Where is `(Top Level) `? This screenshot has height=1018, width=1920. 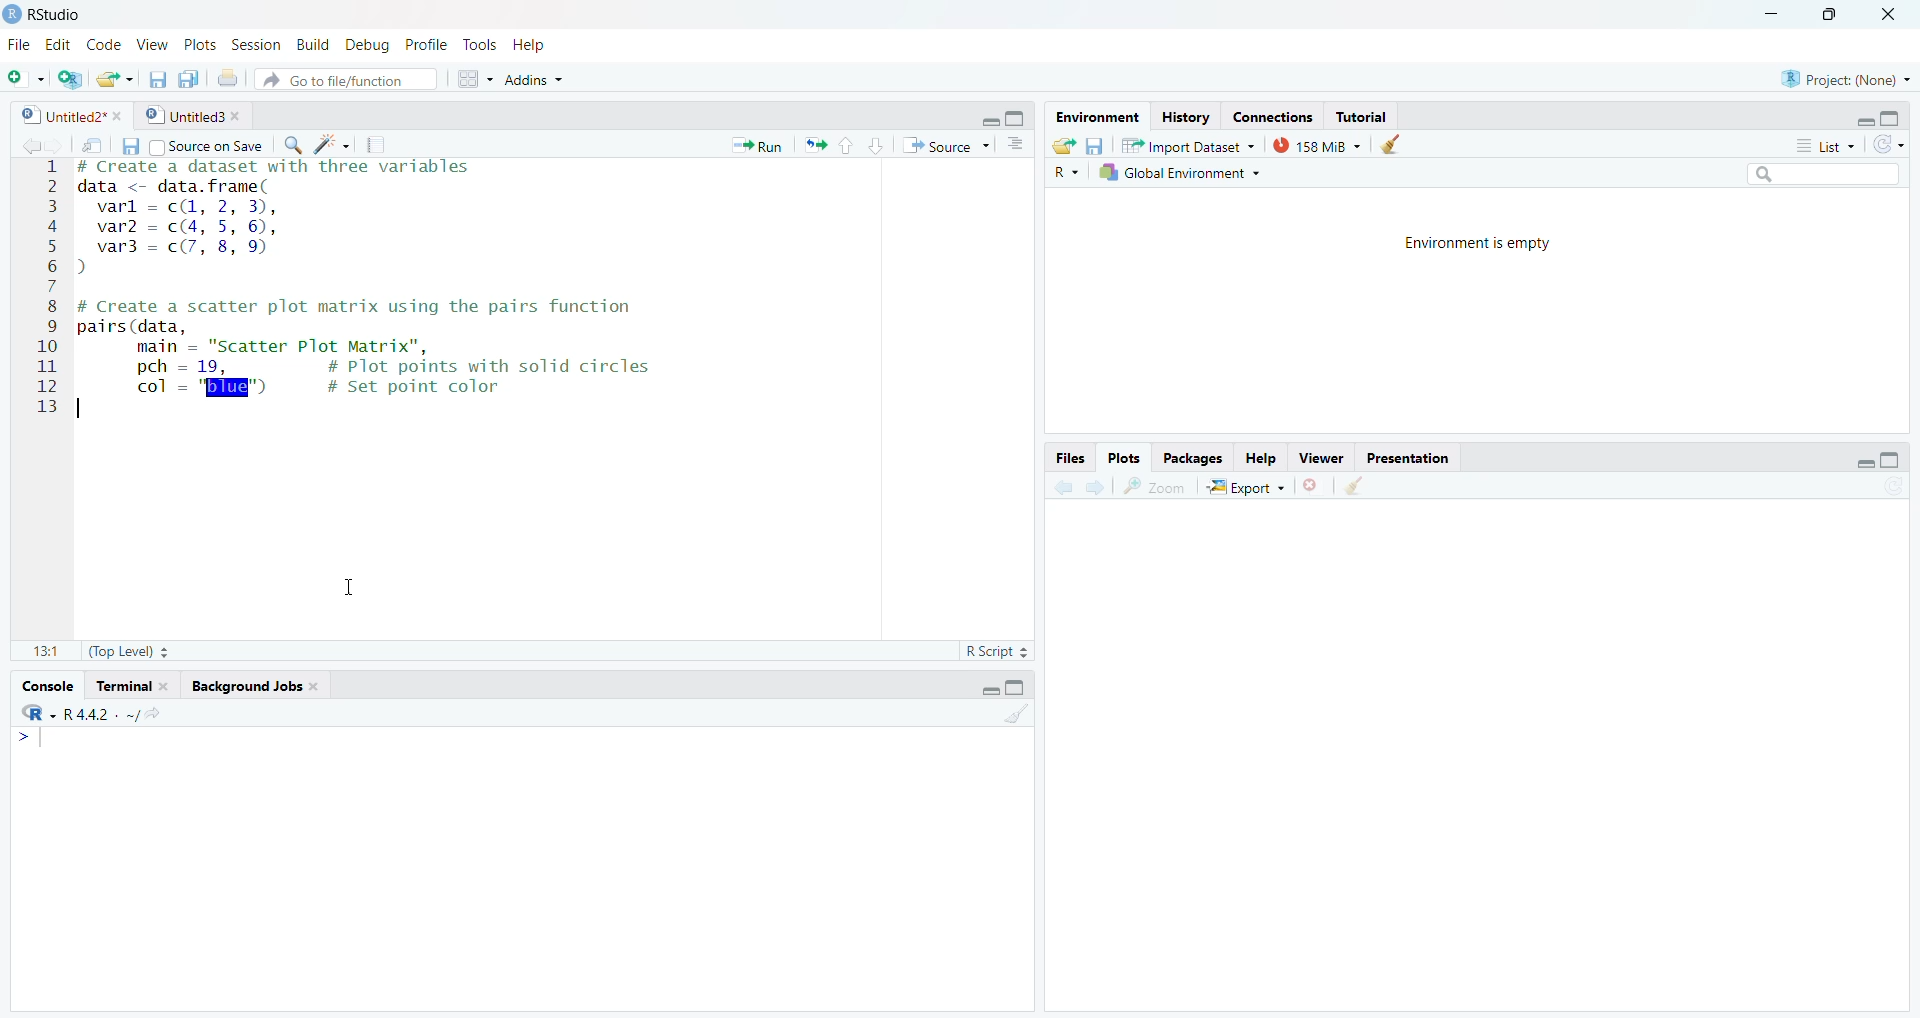 (Top Level)  is located at coordinates (129, 652).